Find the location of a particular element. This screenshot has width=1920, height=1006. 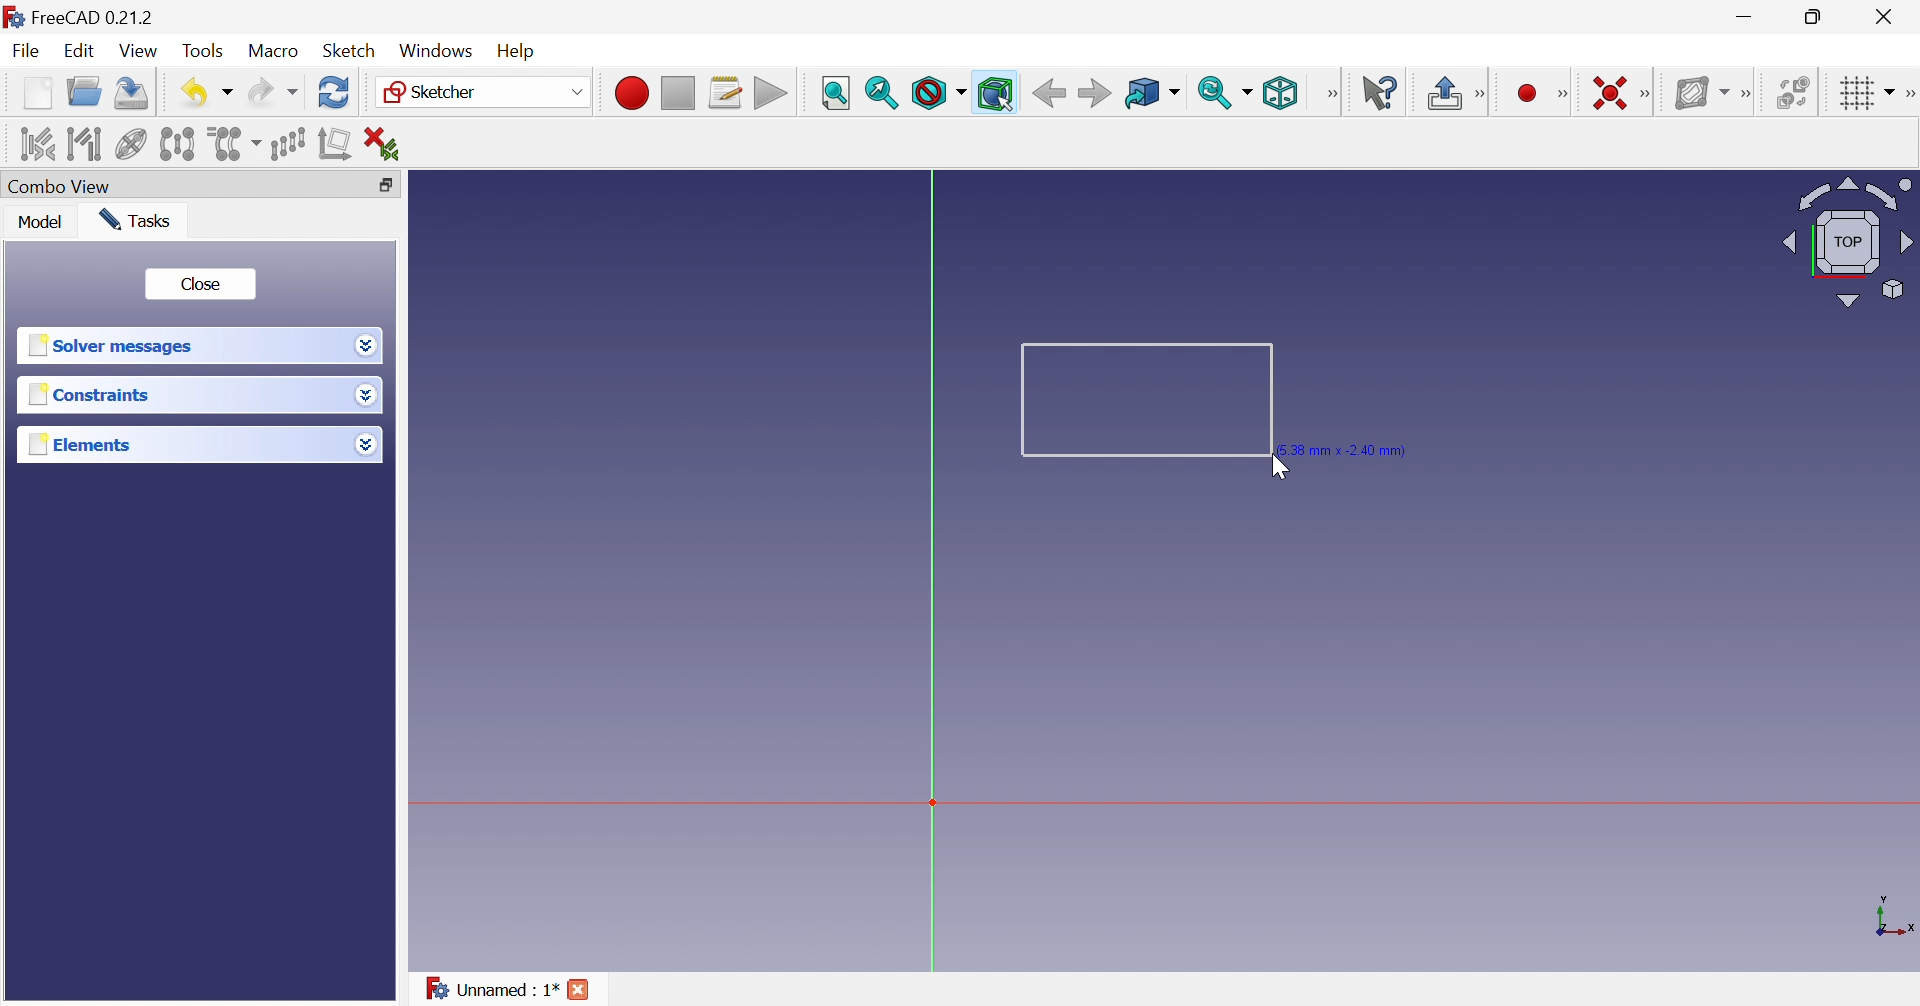

Restore down is located at coordinates (1818, 16).